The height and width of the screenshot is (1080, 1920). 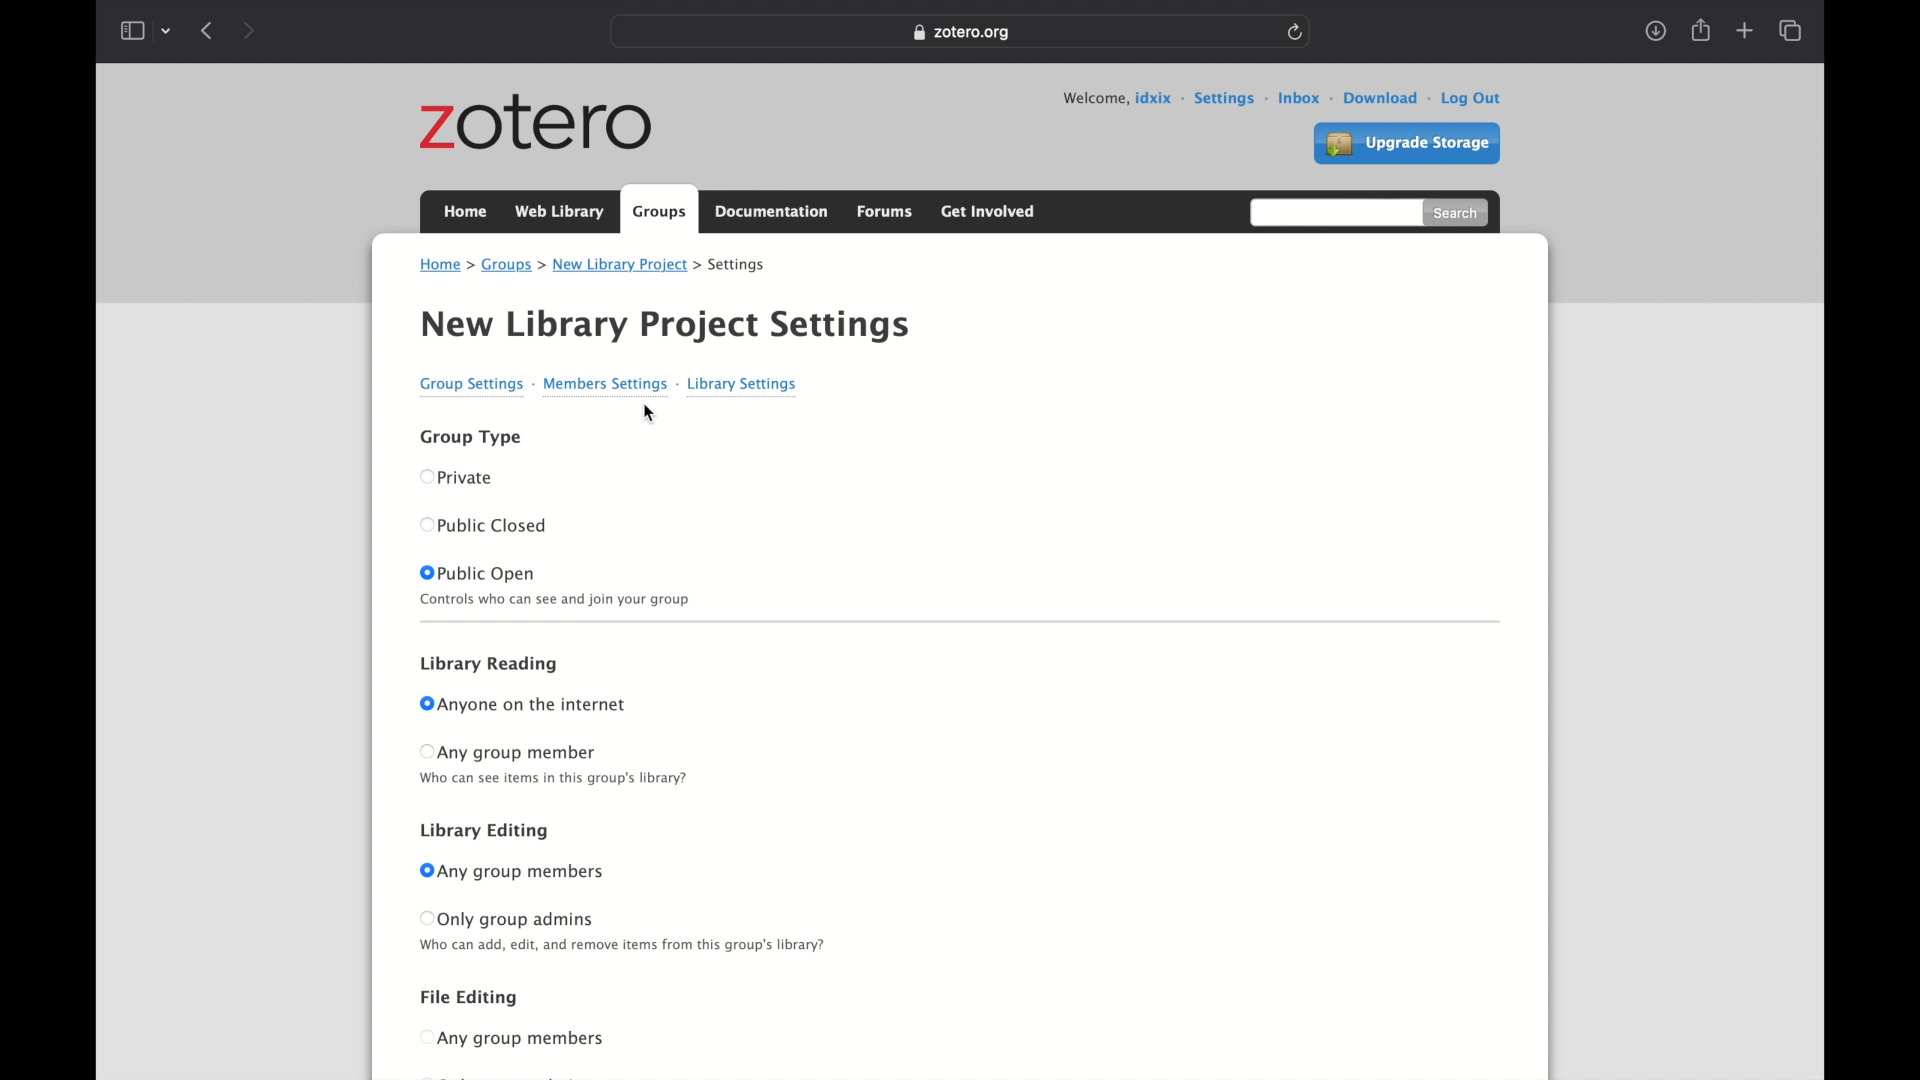 I want to click on button, so click(x=425, y=525).